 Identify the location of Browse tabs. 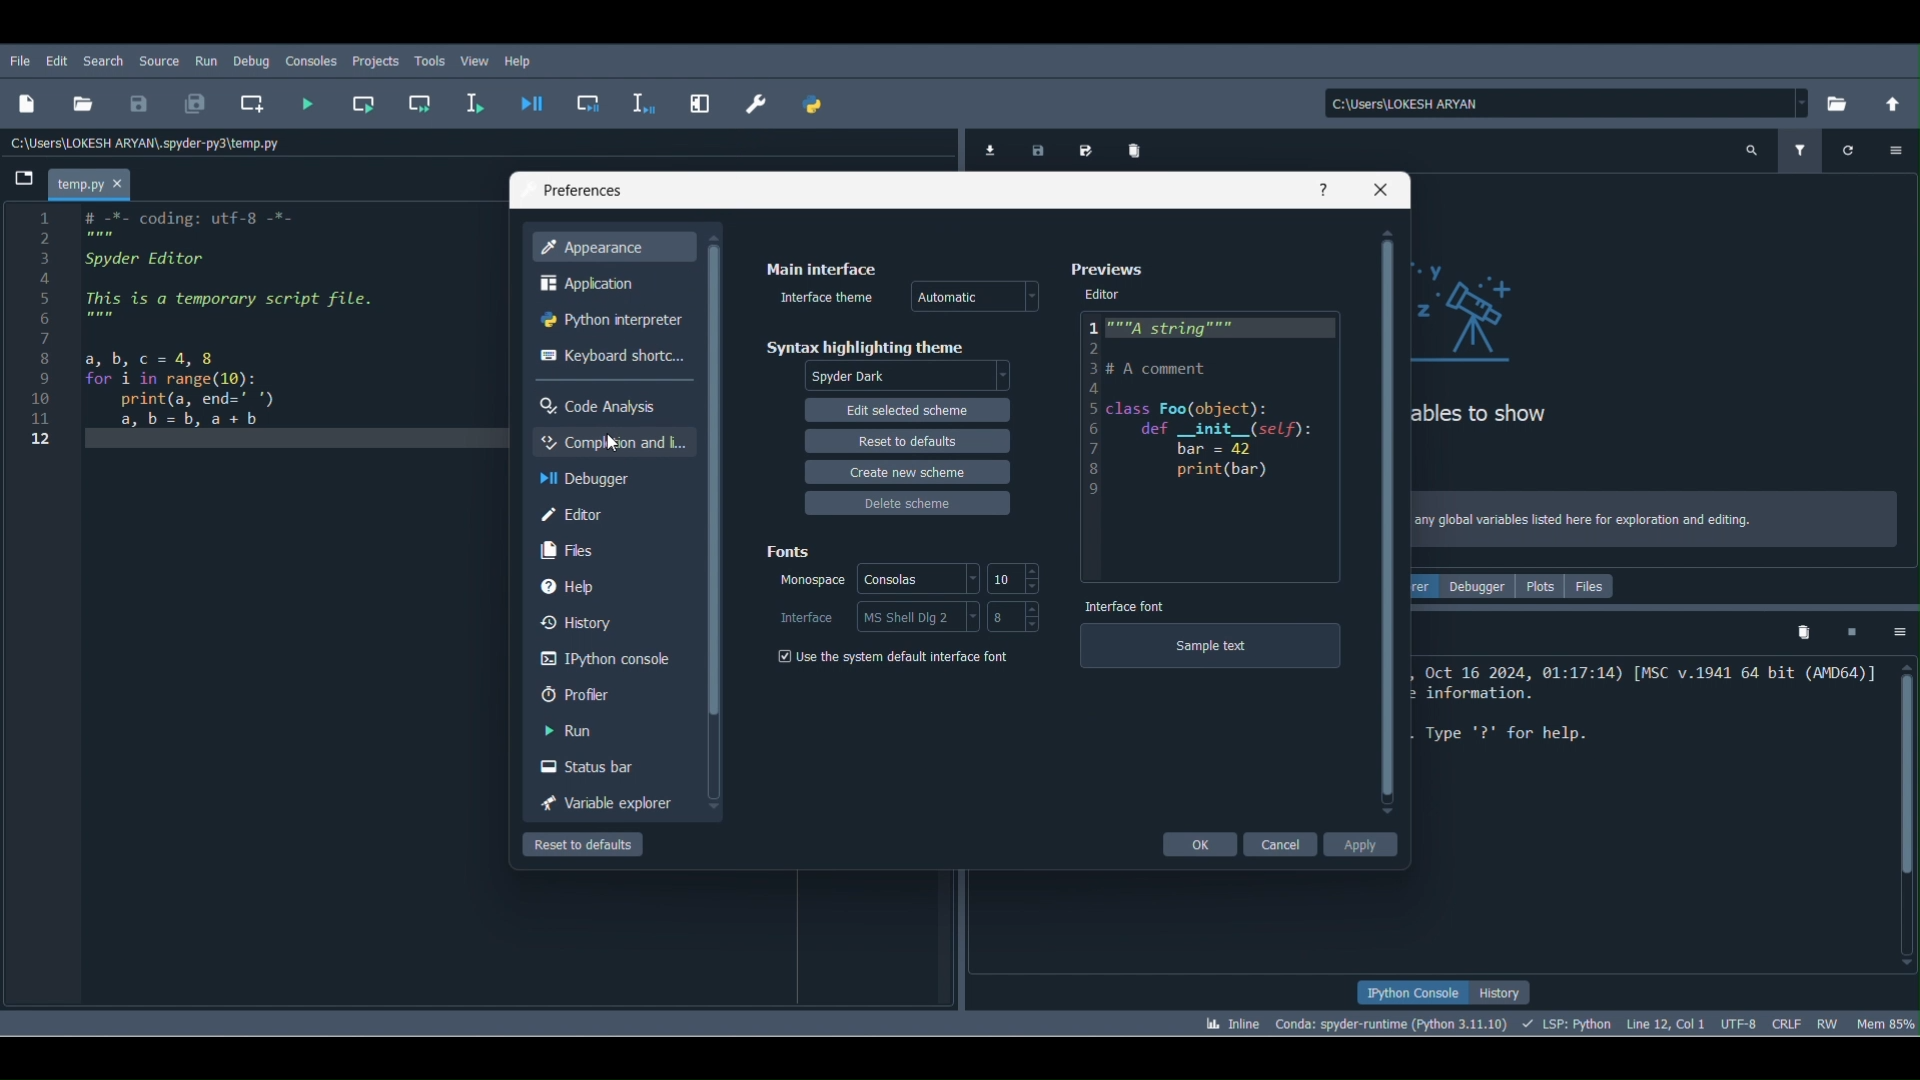
(26, 181).